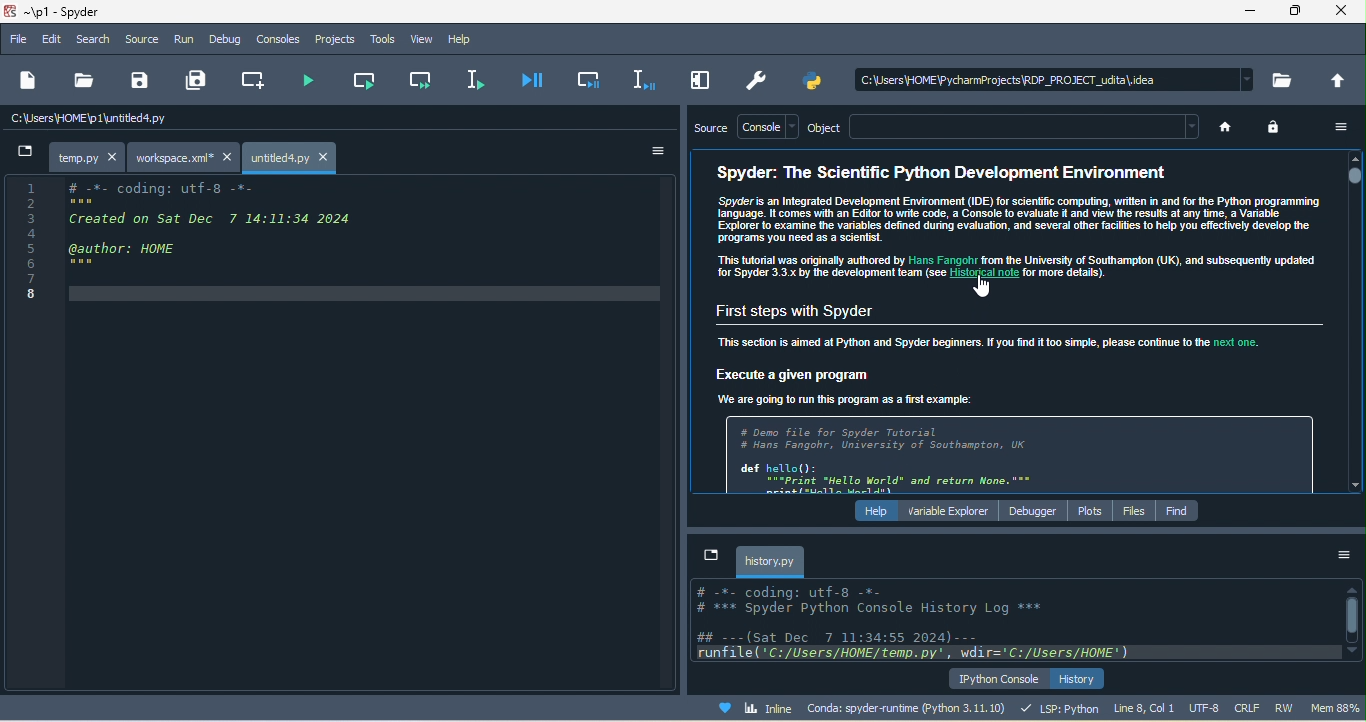 The image size is (1366, 722). Describe the element at coordinates (817, 80) in the screenshot. I see `pythonpath manager` at that location.